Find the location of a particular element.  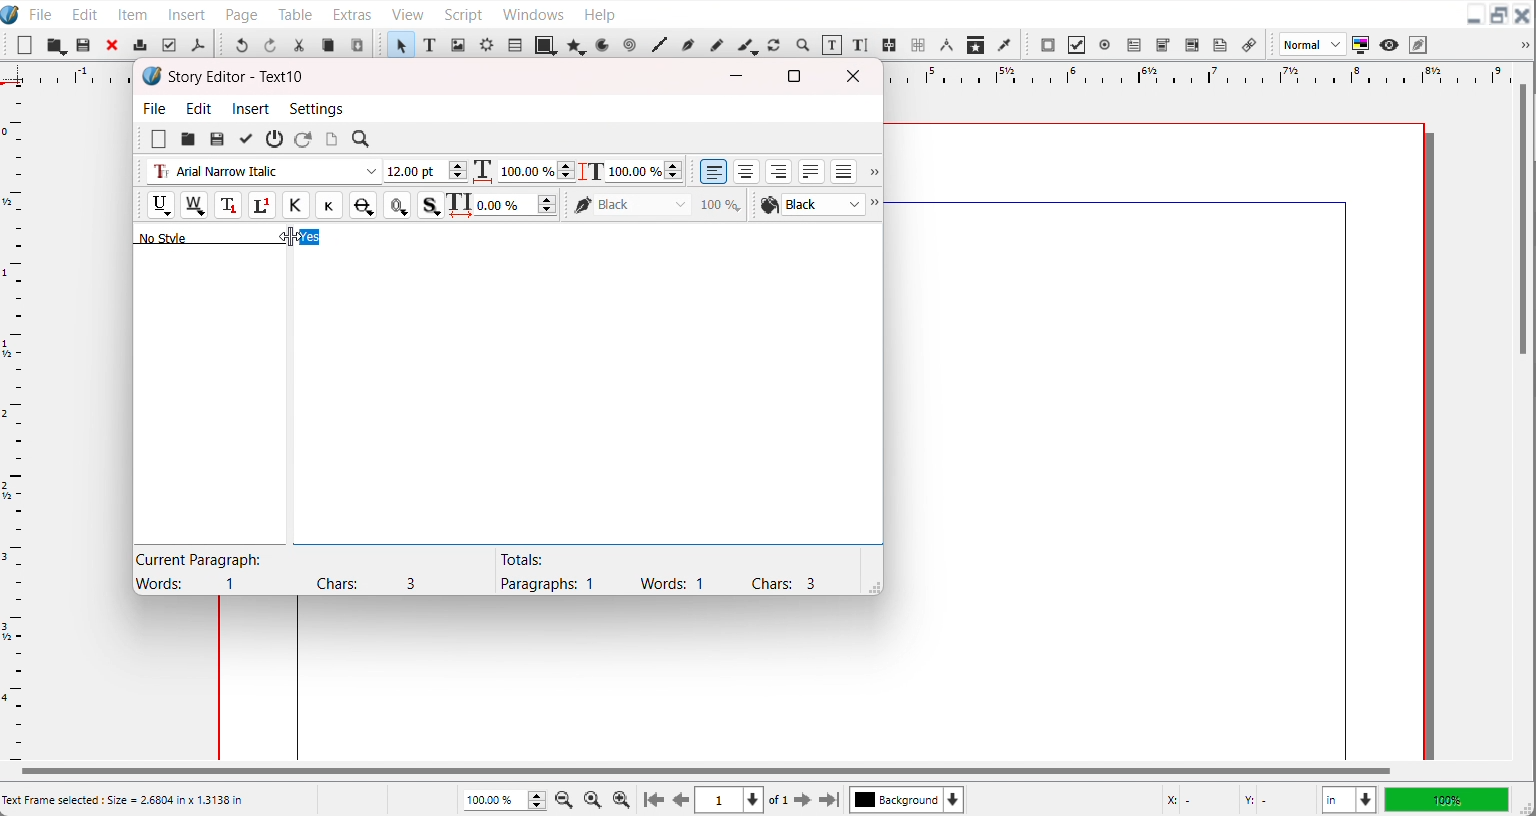

Edit content with frame is located at coordinates (832, 45).